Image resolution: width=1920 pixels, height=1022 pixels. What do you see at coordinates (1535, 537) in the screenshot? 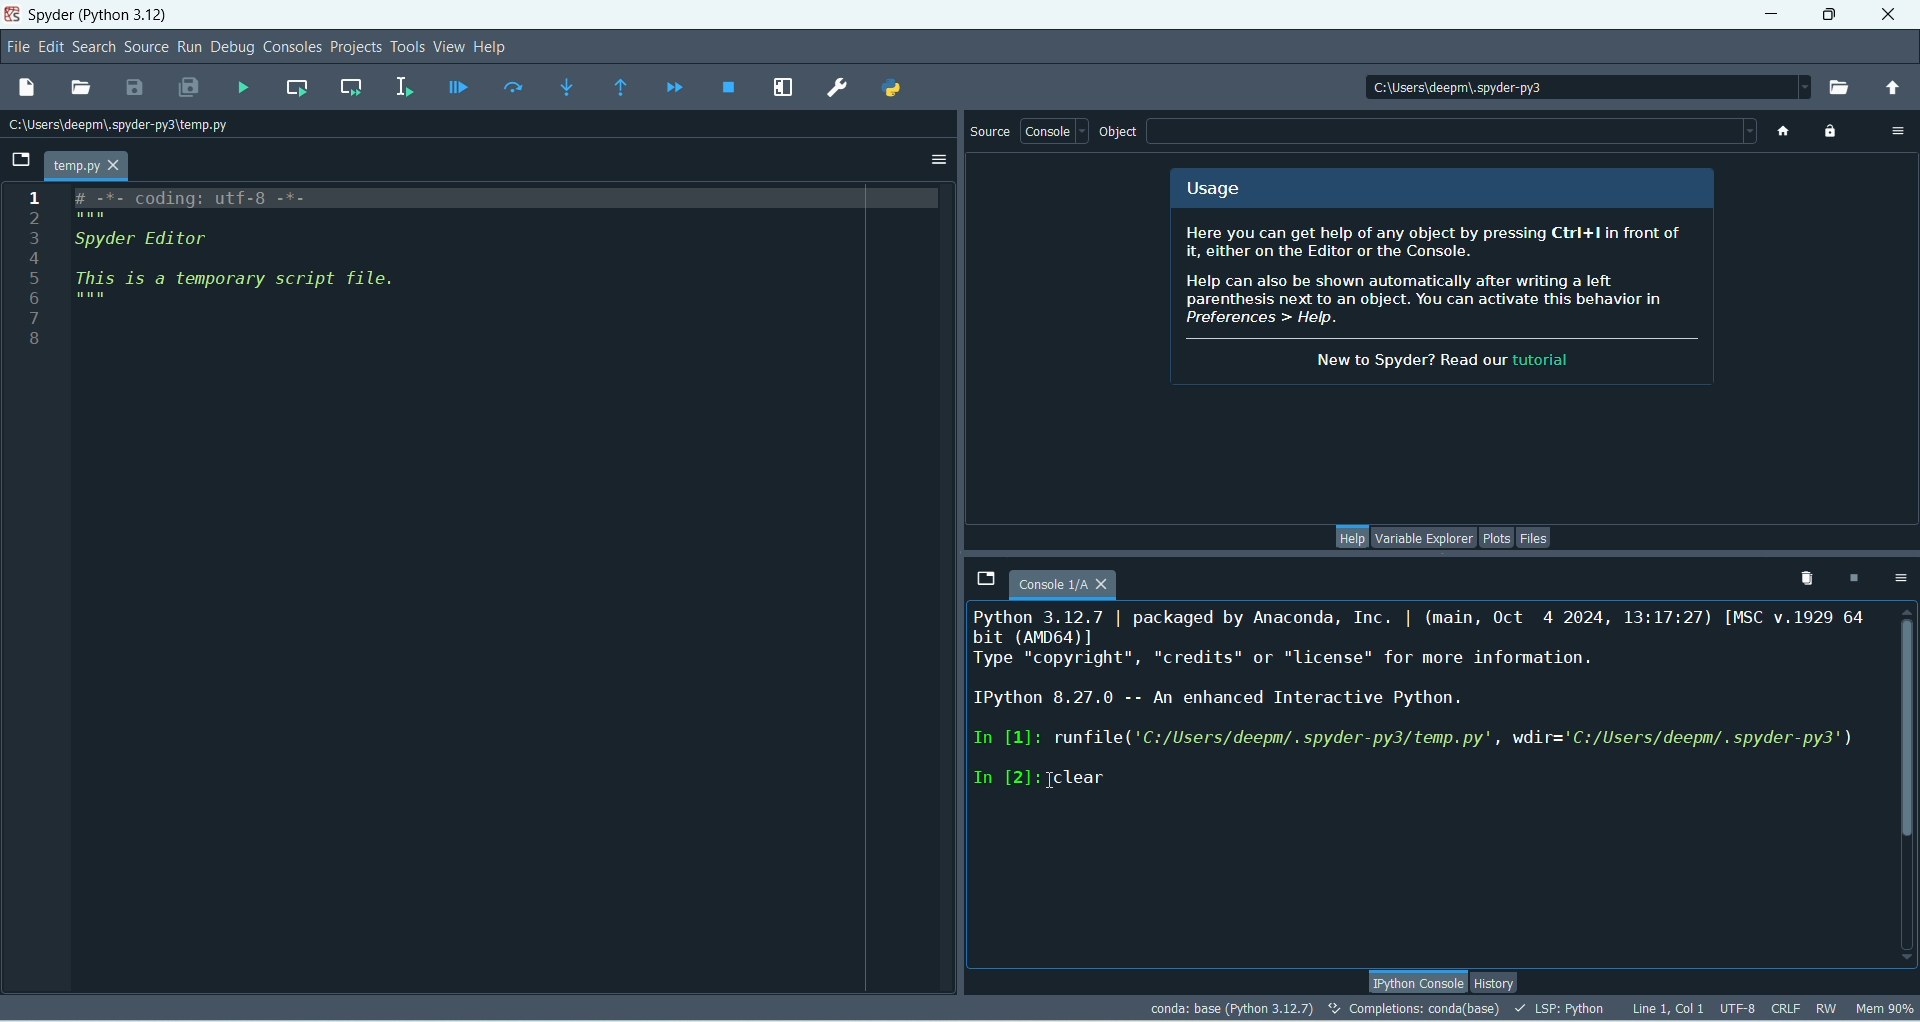
I see `files` at bounding box center [1535, 537].